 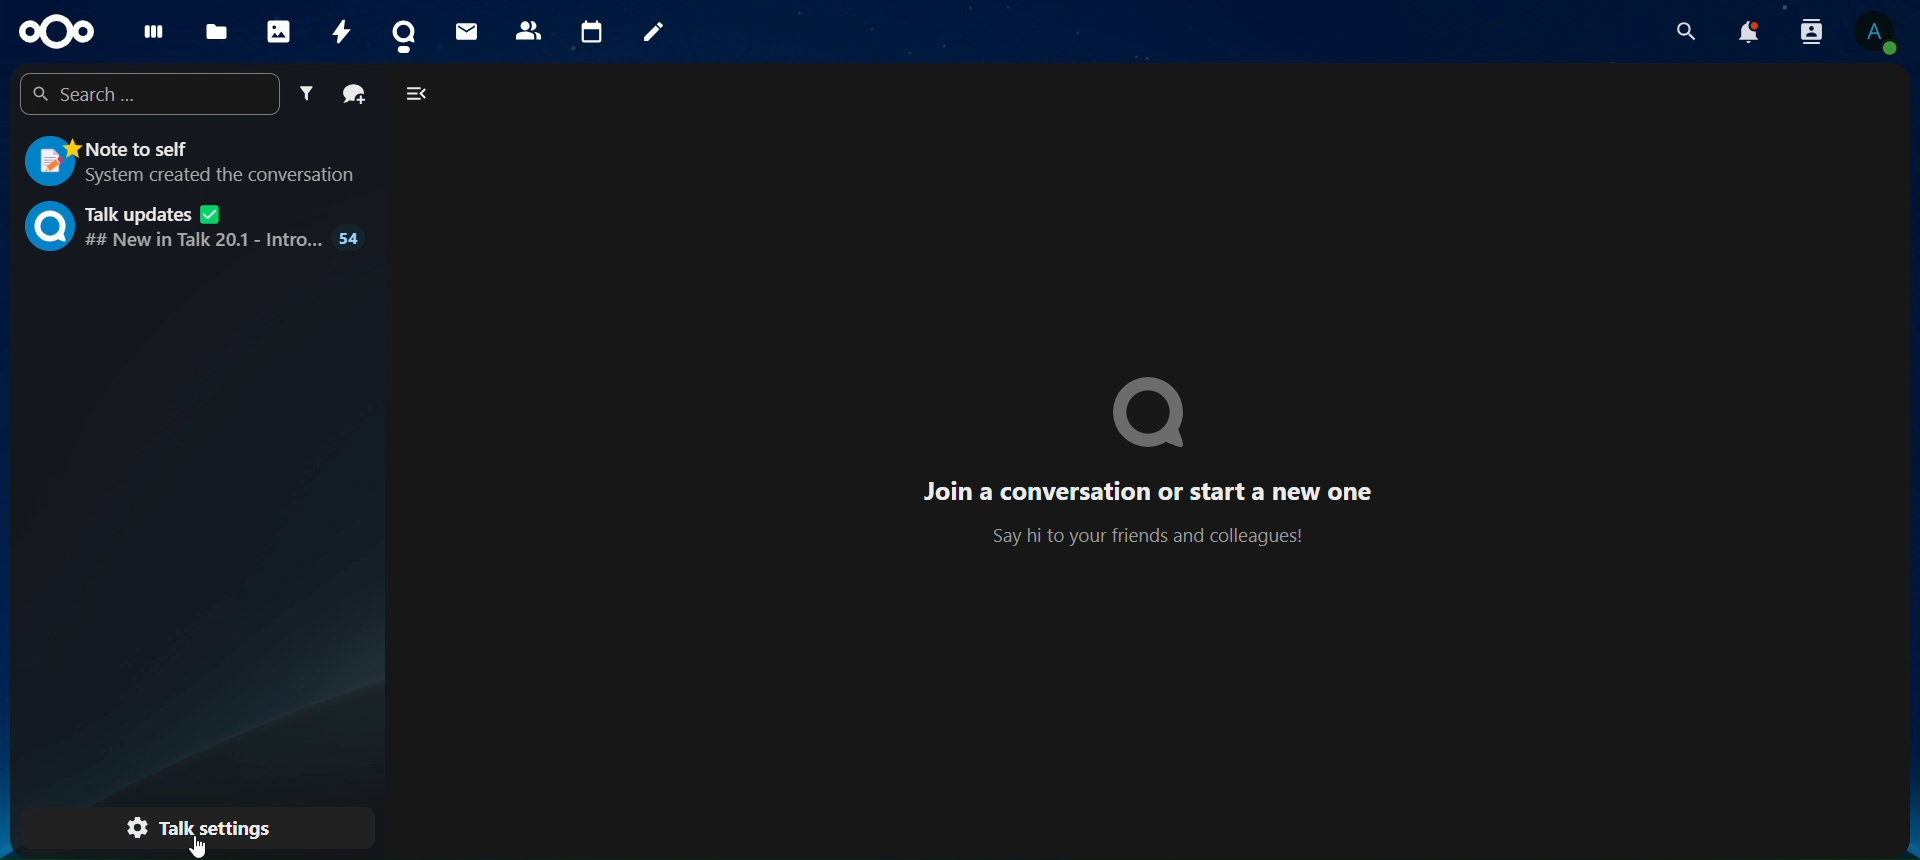 What do you see at coordinates (590, 28) in the screenshot?
I see `calendar` at bounding box center [590, 28].